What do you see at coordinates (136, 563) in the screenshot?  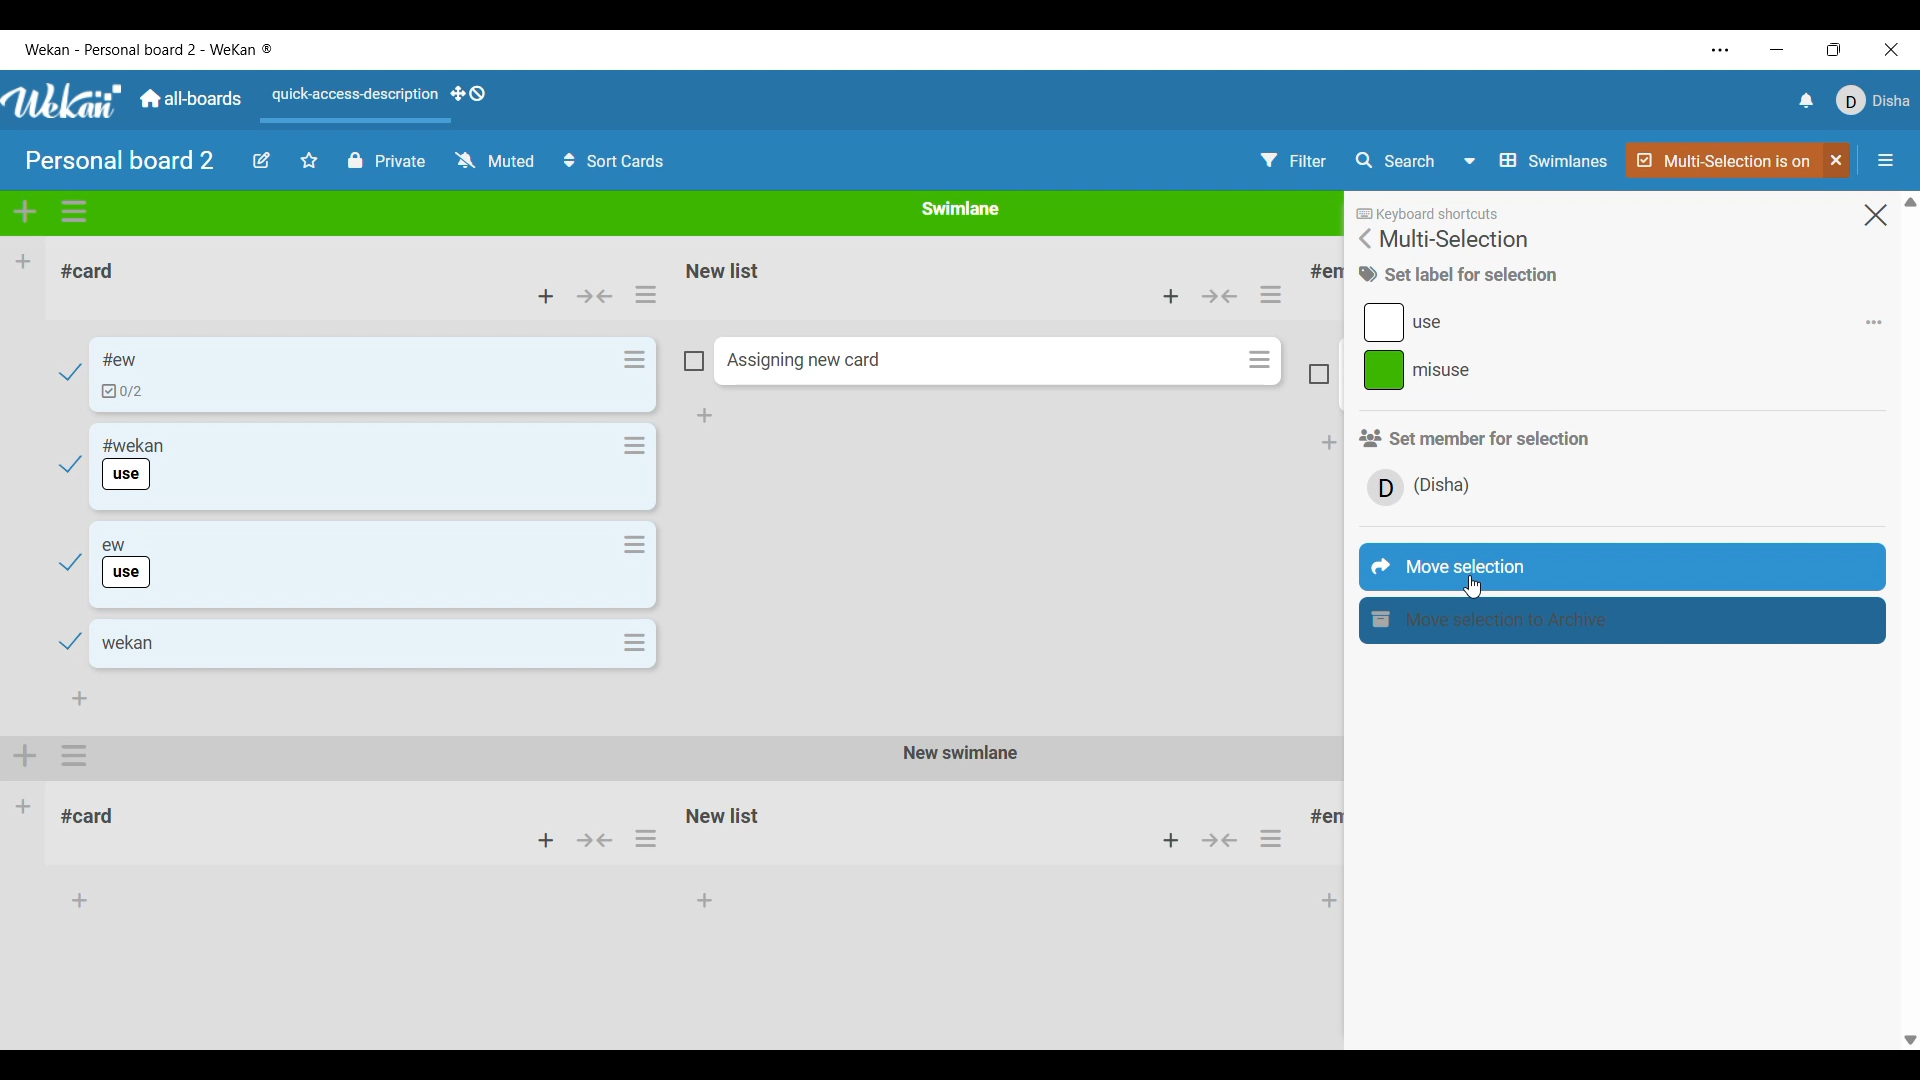 I see `Card name and label` at bounding box center [136, 563].